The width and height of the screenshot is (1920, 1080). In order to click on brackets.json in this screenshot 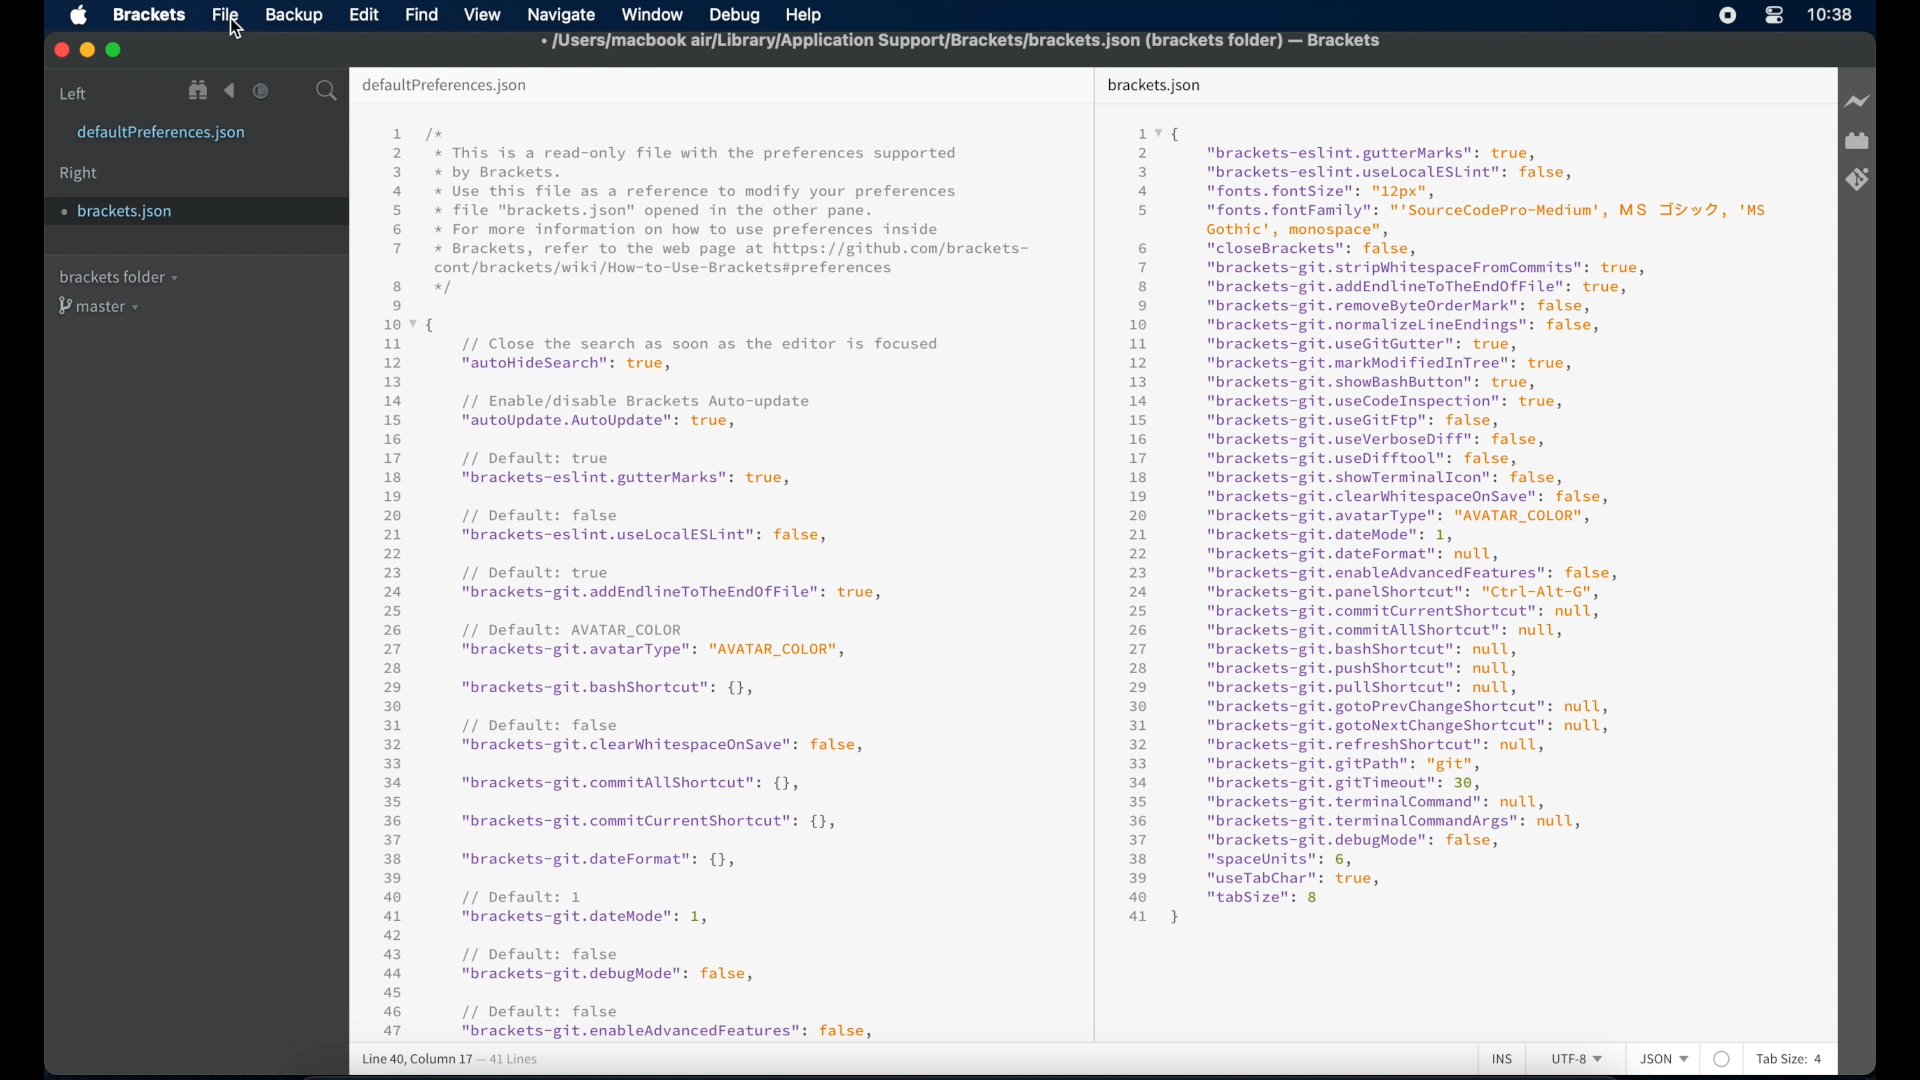, I will do `click(117, 212)`.